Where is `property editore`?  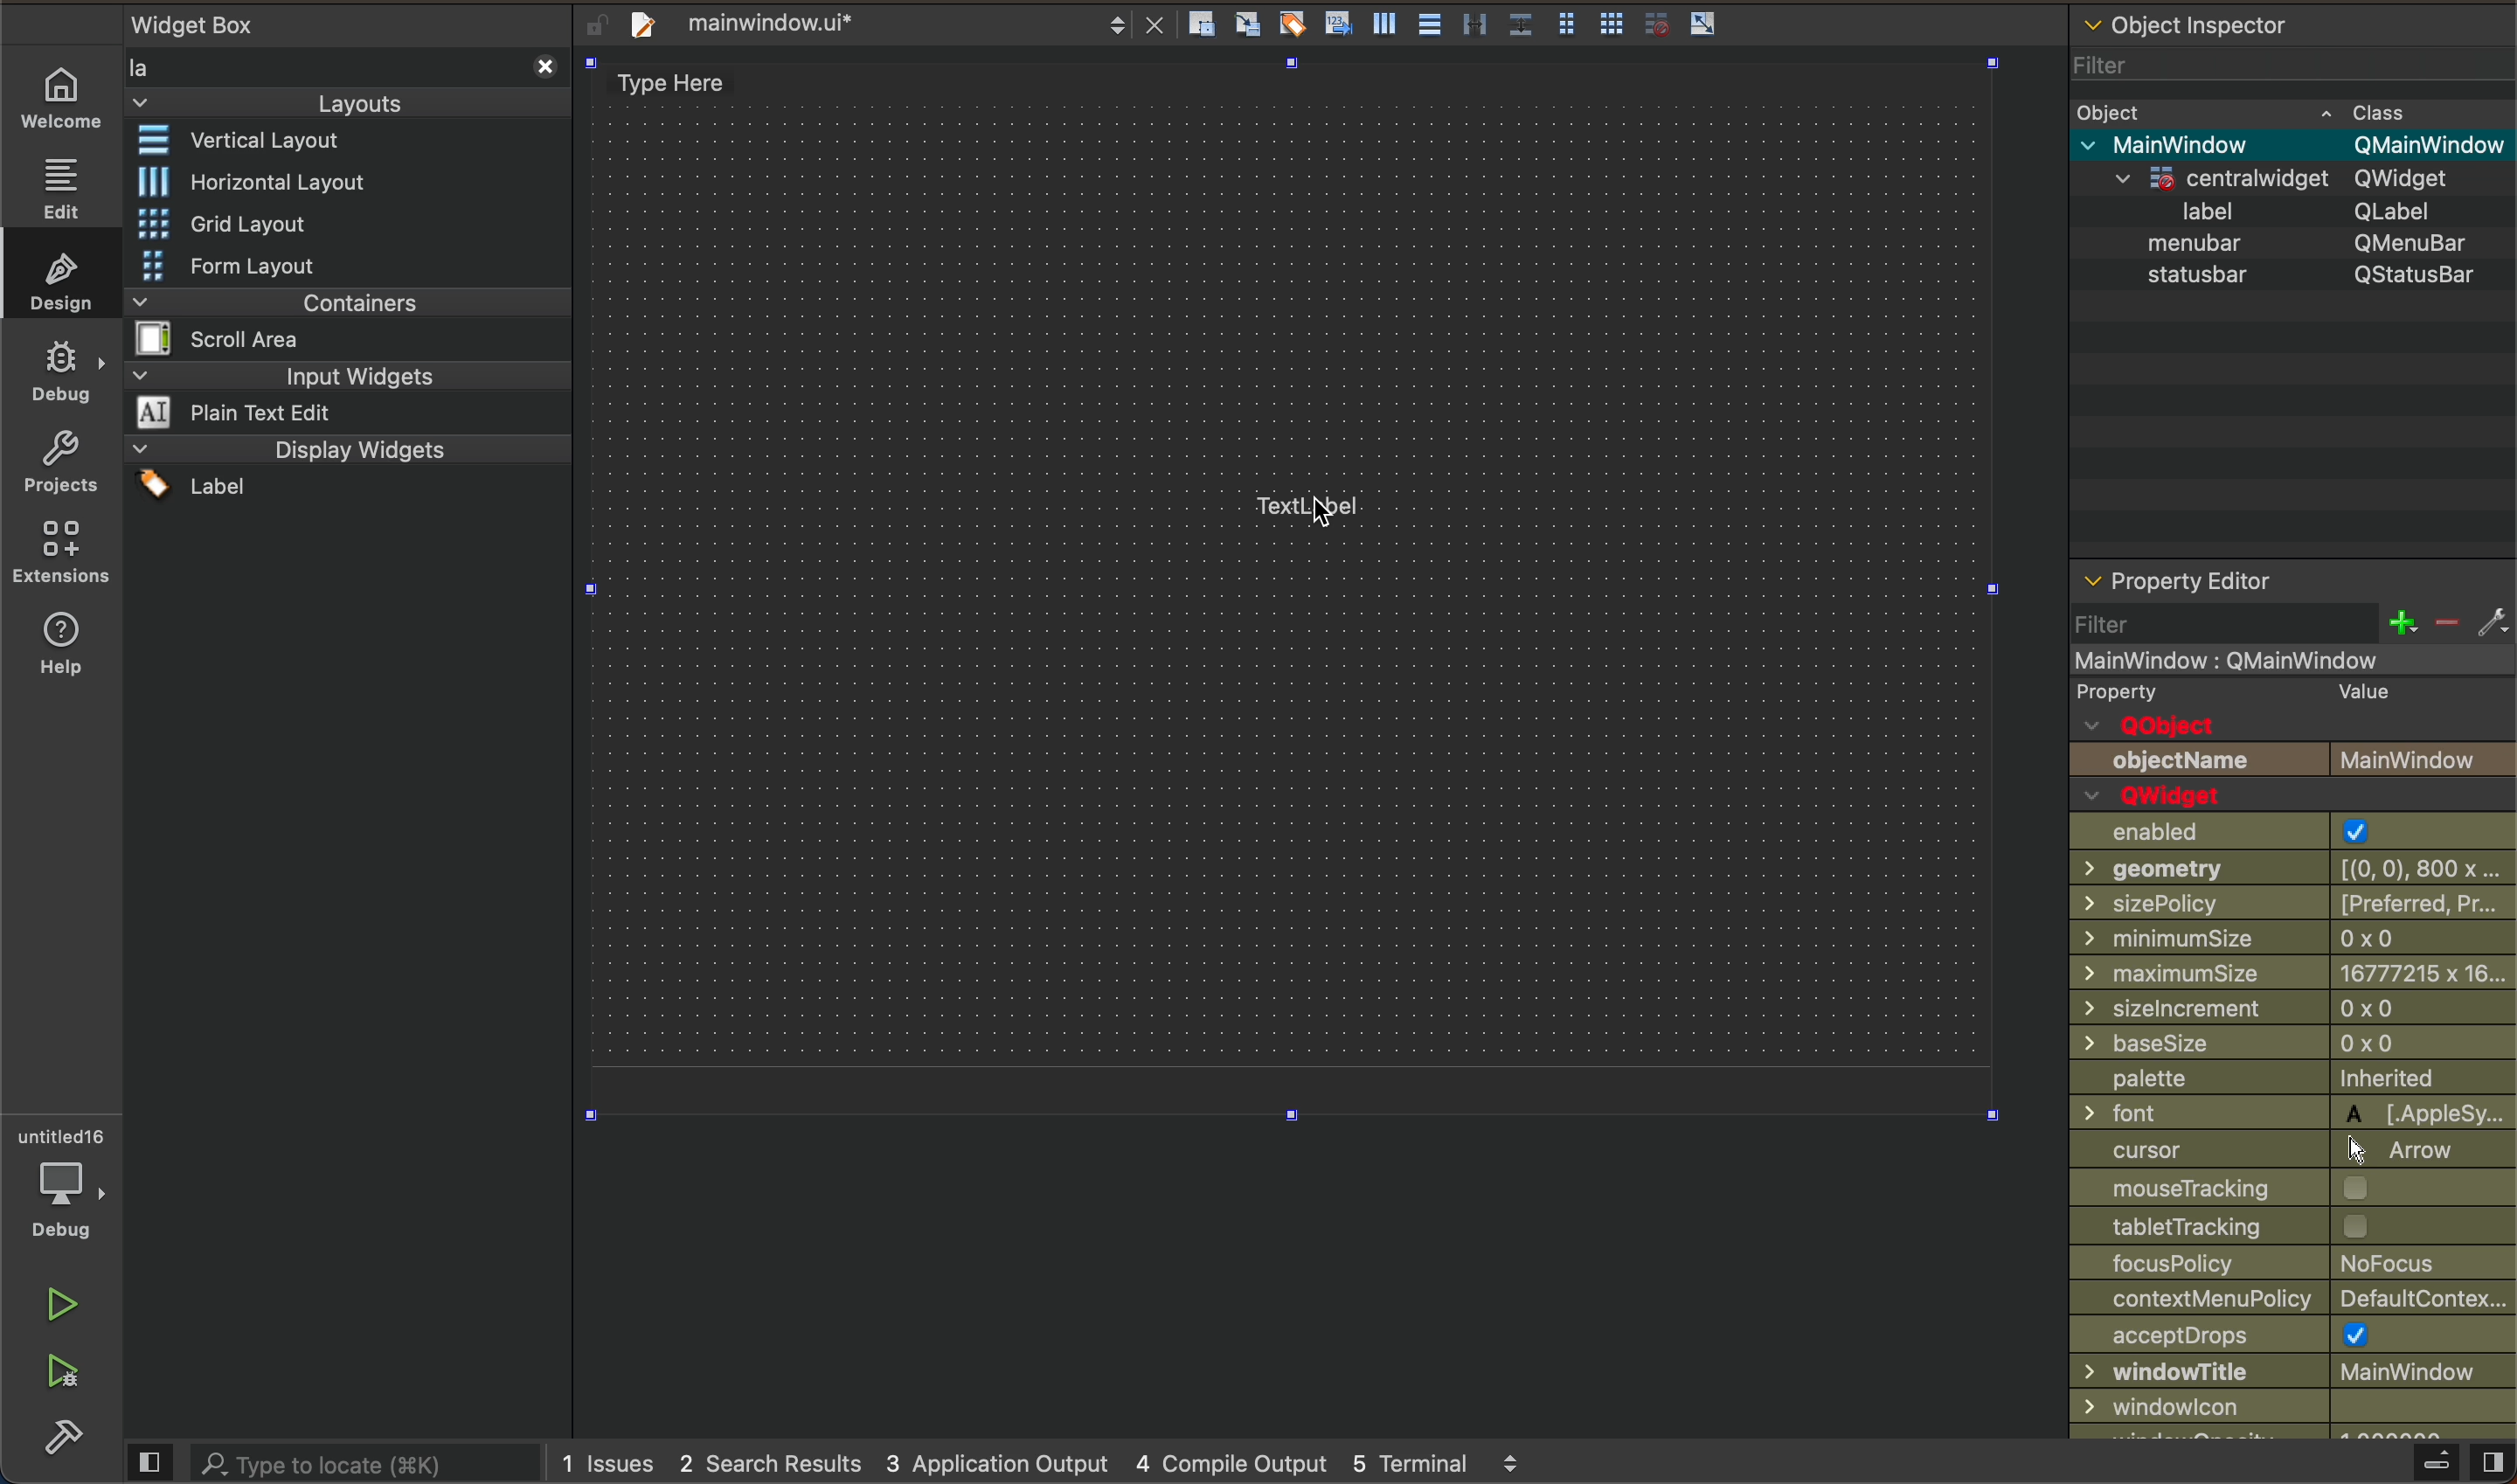
property editore is located at coordinates (2250, 560).